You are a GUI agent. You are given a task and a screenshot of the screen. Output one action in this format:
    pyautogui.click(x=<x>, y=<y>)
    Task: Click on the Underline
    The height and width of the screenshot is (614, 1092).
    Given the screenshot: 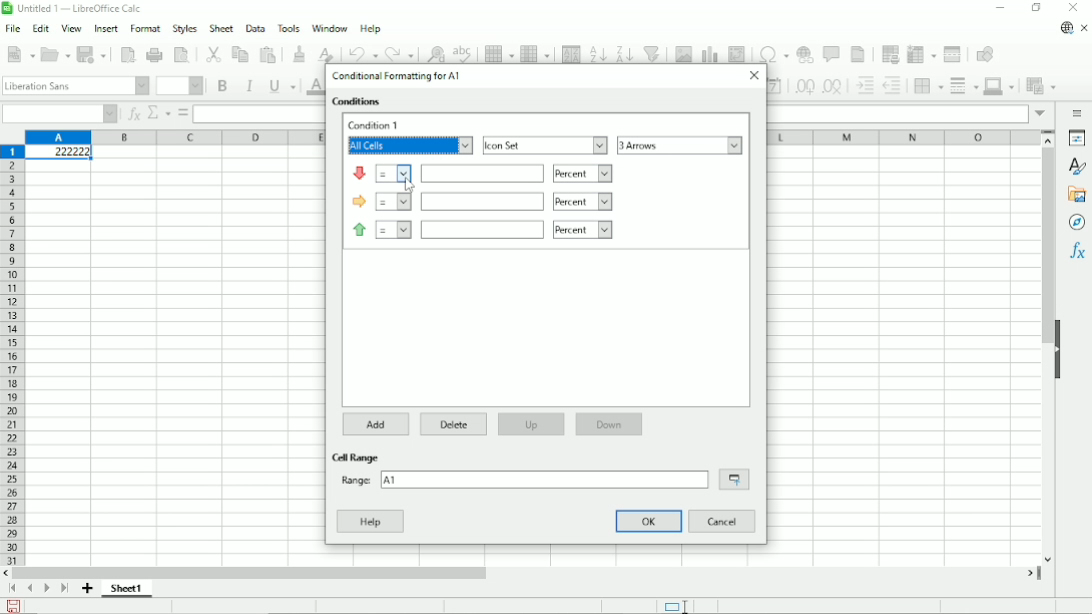 What is the action you would take?
    pyautogui.click(x=282, y=86)
    